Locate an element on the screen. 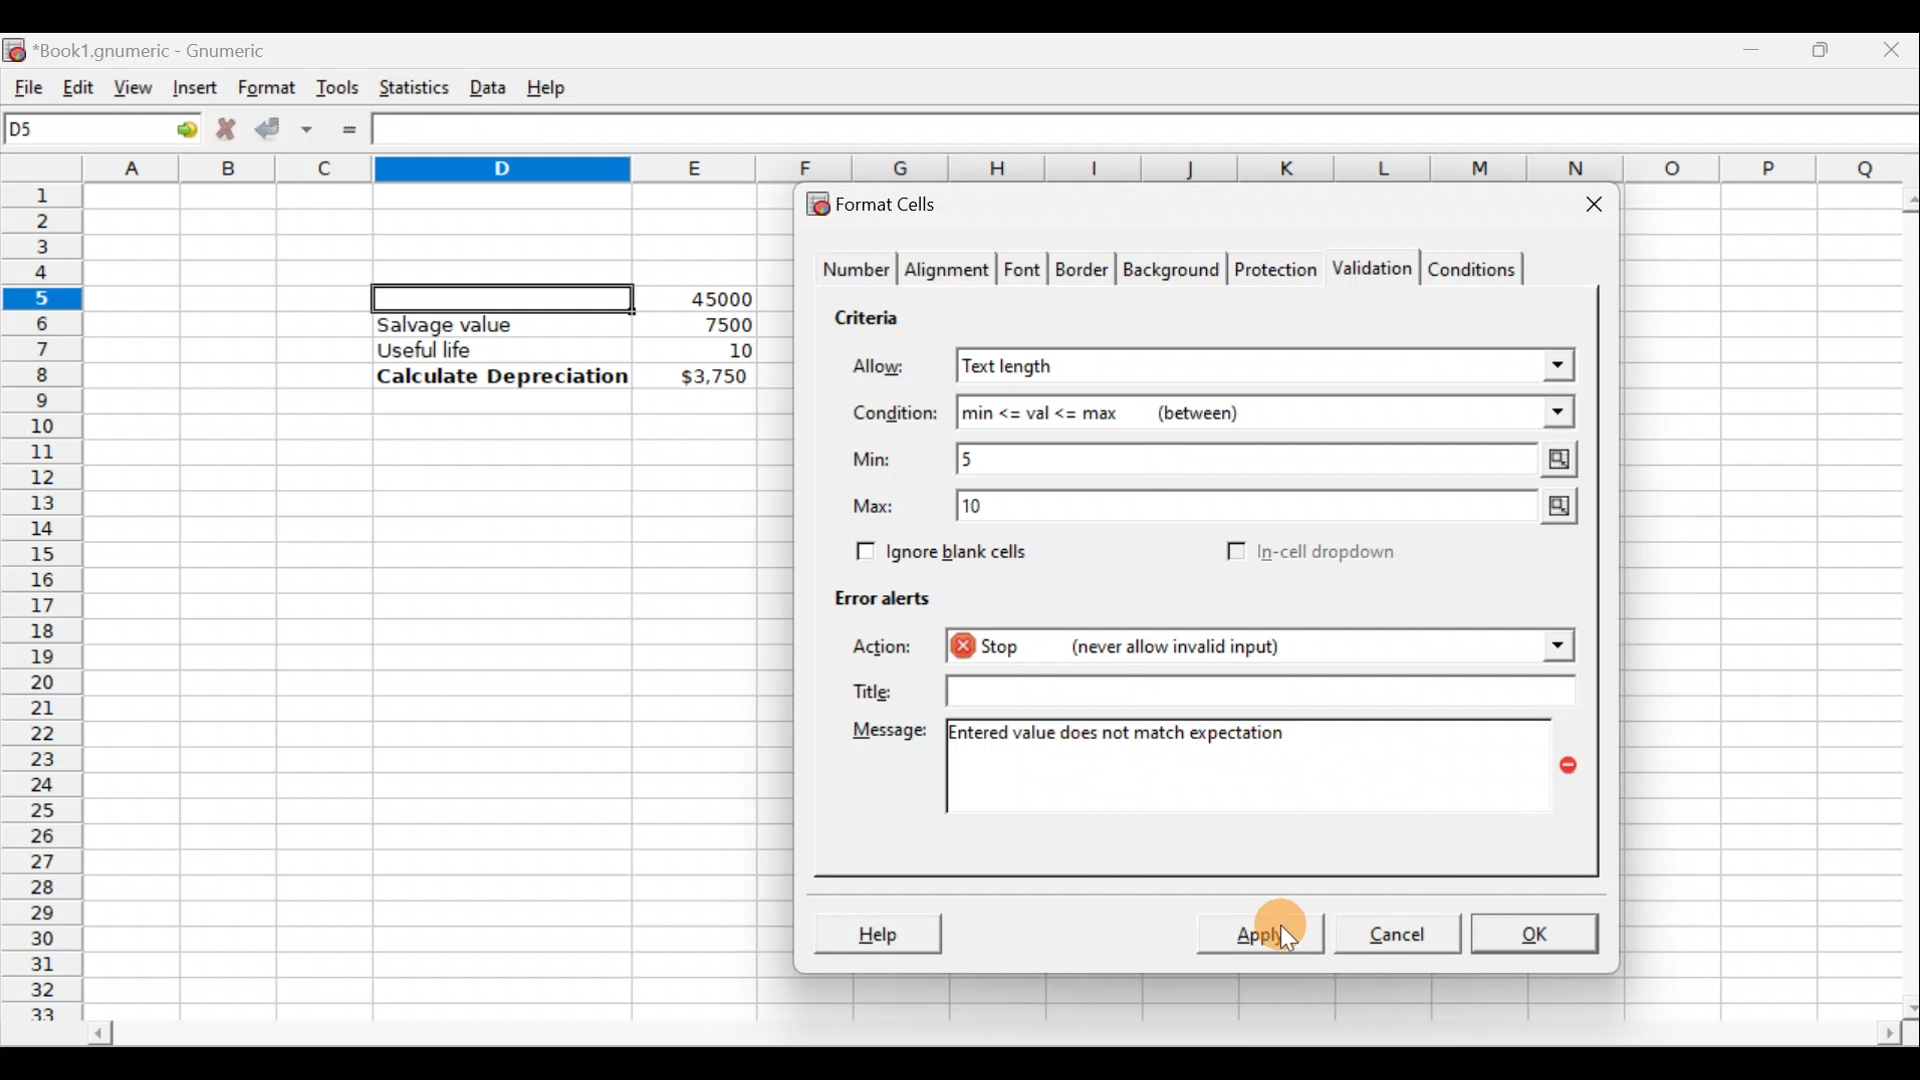  Selected cell is located at coordinates (503, 295).